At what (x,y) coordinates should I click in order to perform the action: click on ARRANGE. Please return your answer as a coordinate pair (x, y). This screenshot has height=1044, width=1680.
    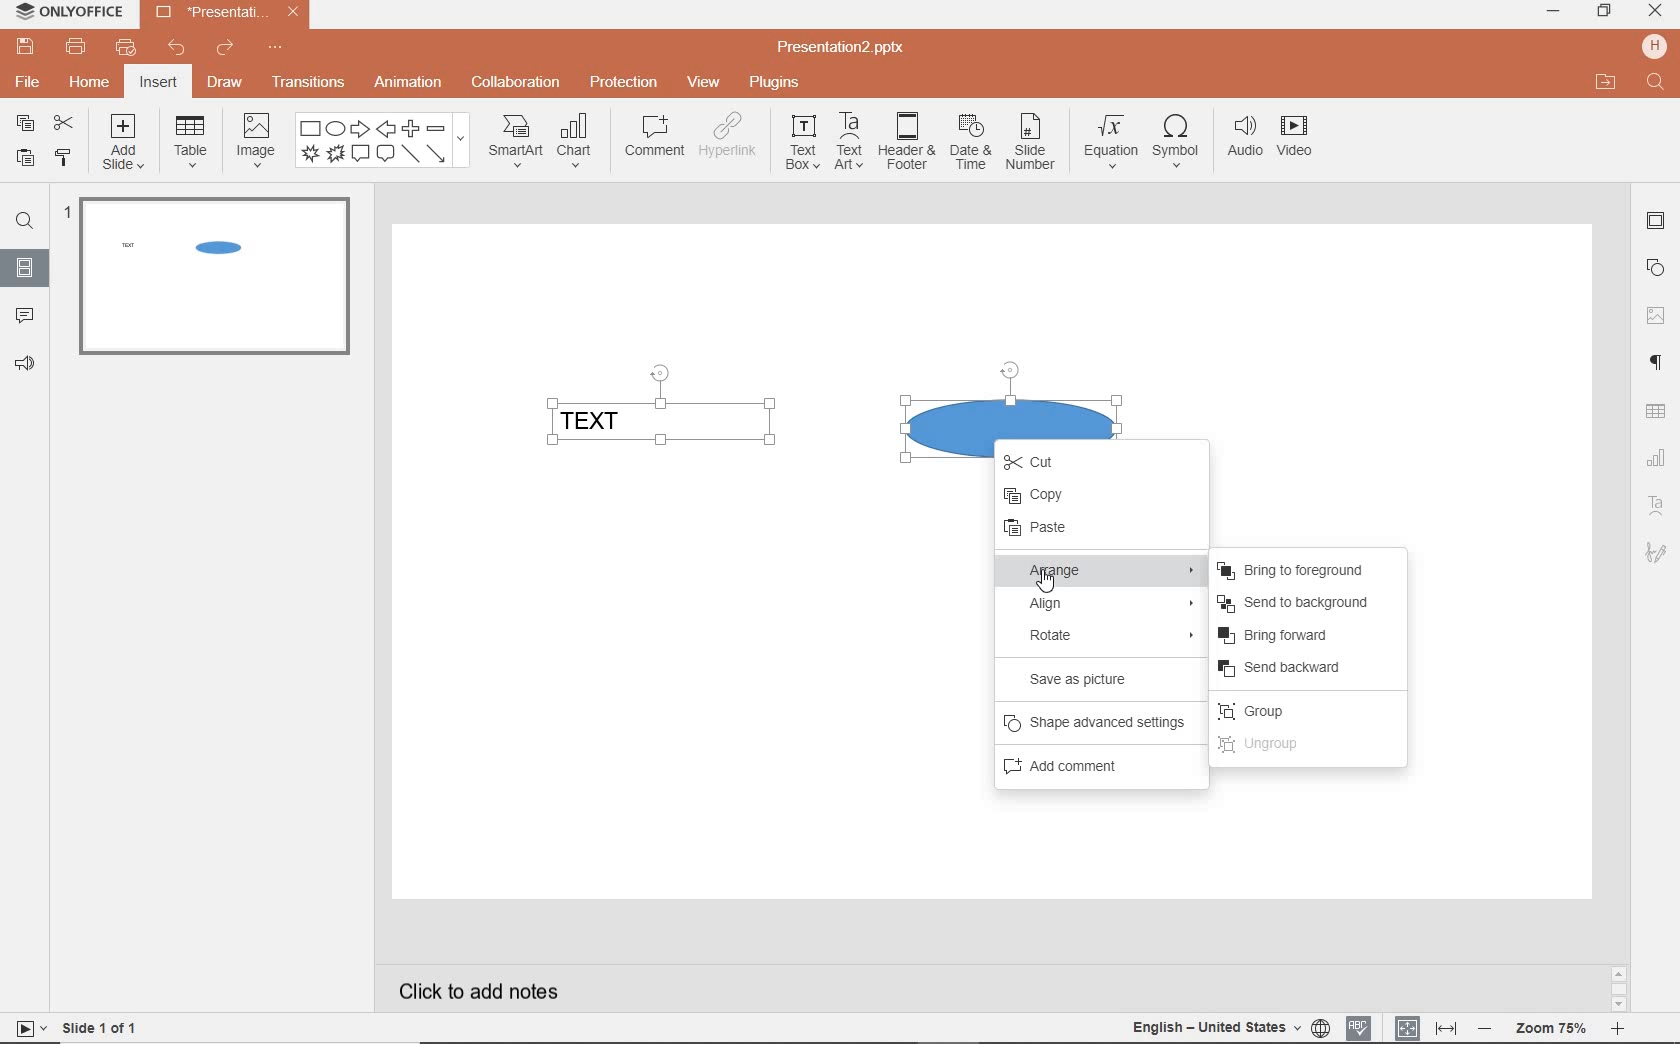
    Looking at the image, I should click on (1099, 568).